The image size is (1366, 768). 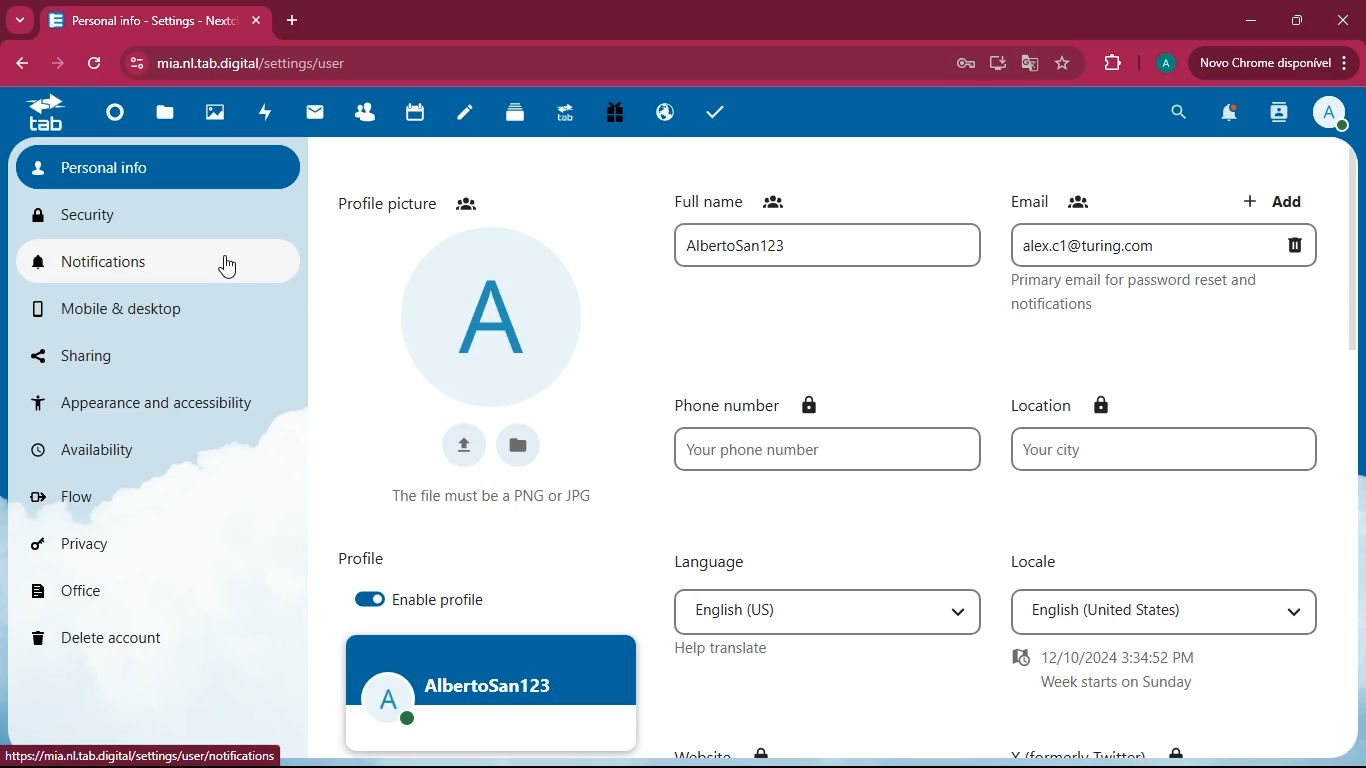 What do you see at coordinates (1346, 20) in the screenshot?
I see `close` at bounding box center [1346, 20].